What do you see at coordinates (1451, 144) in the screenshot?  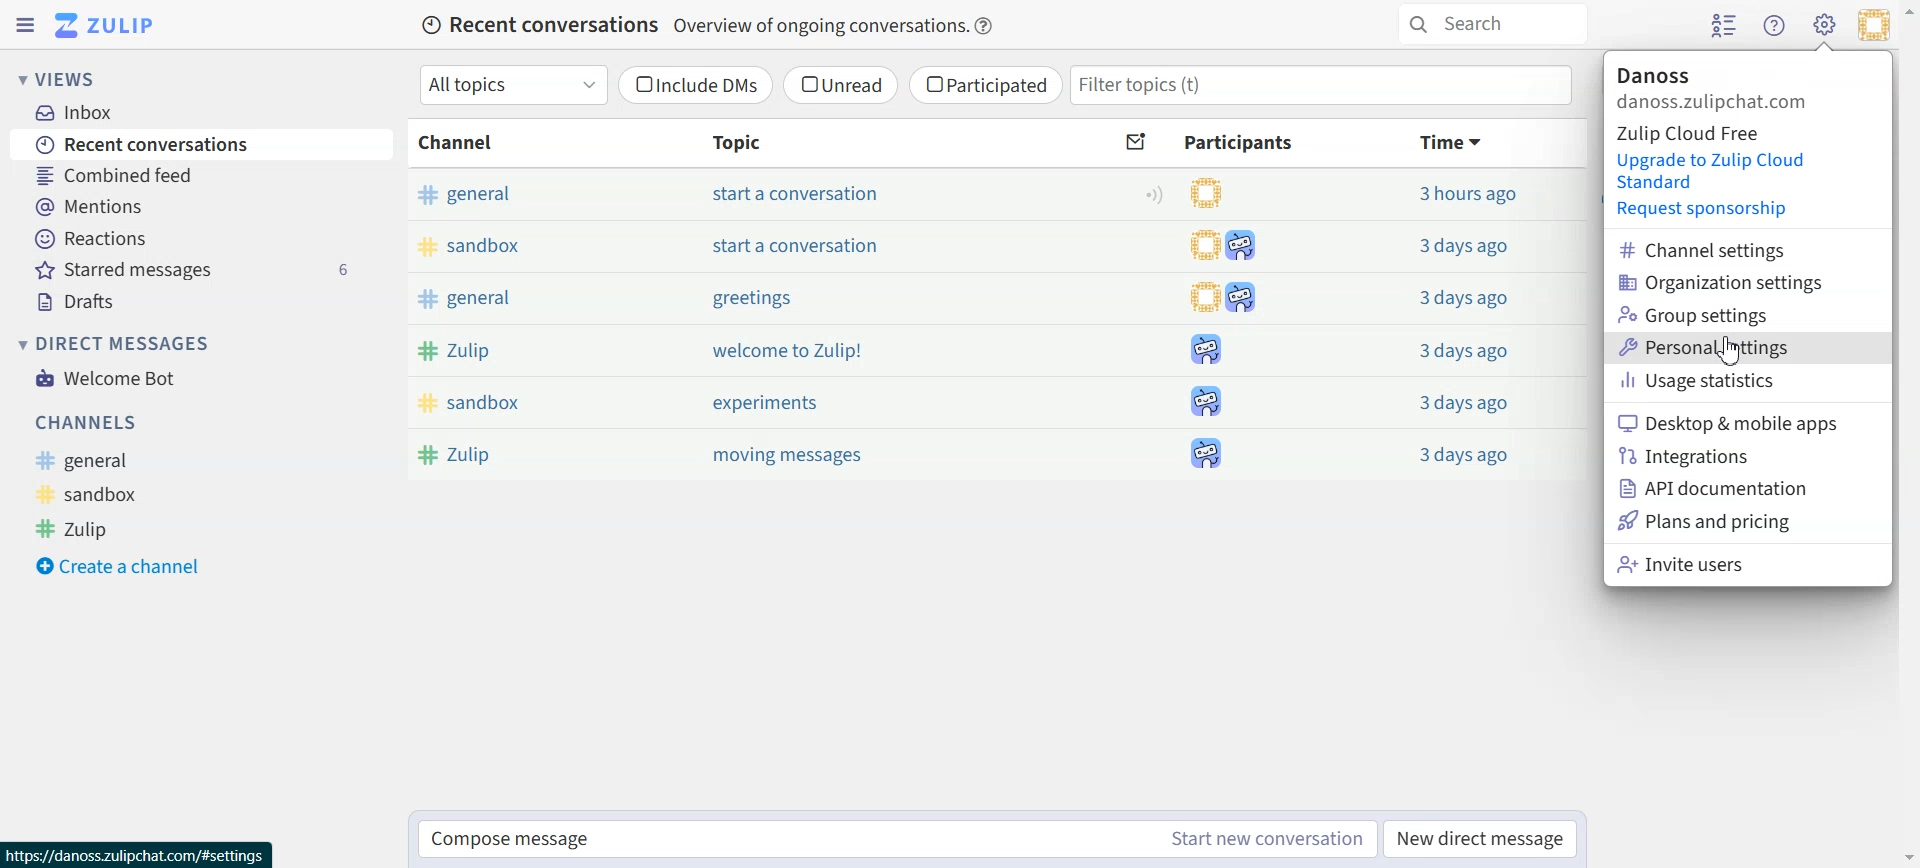 I see `Time` at bounding box center [1451, 144].